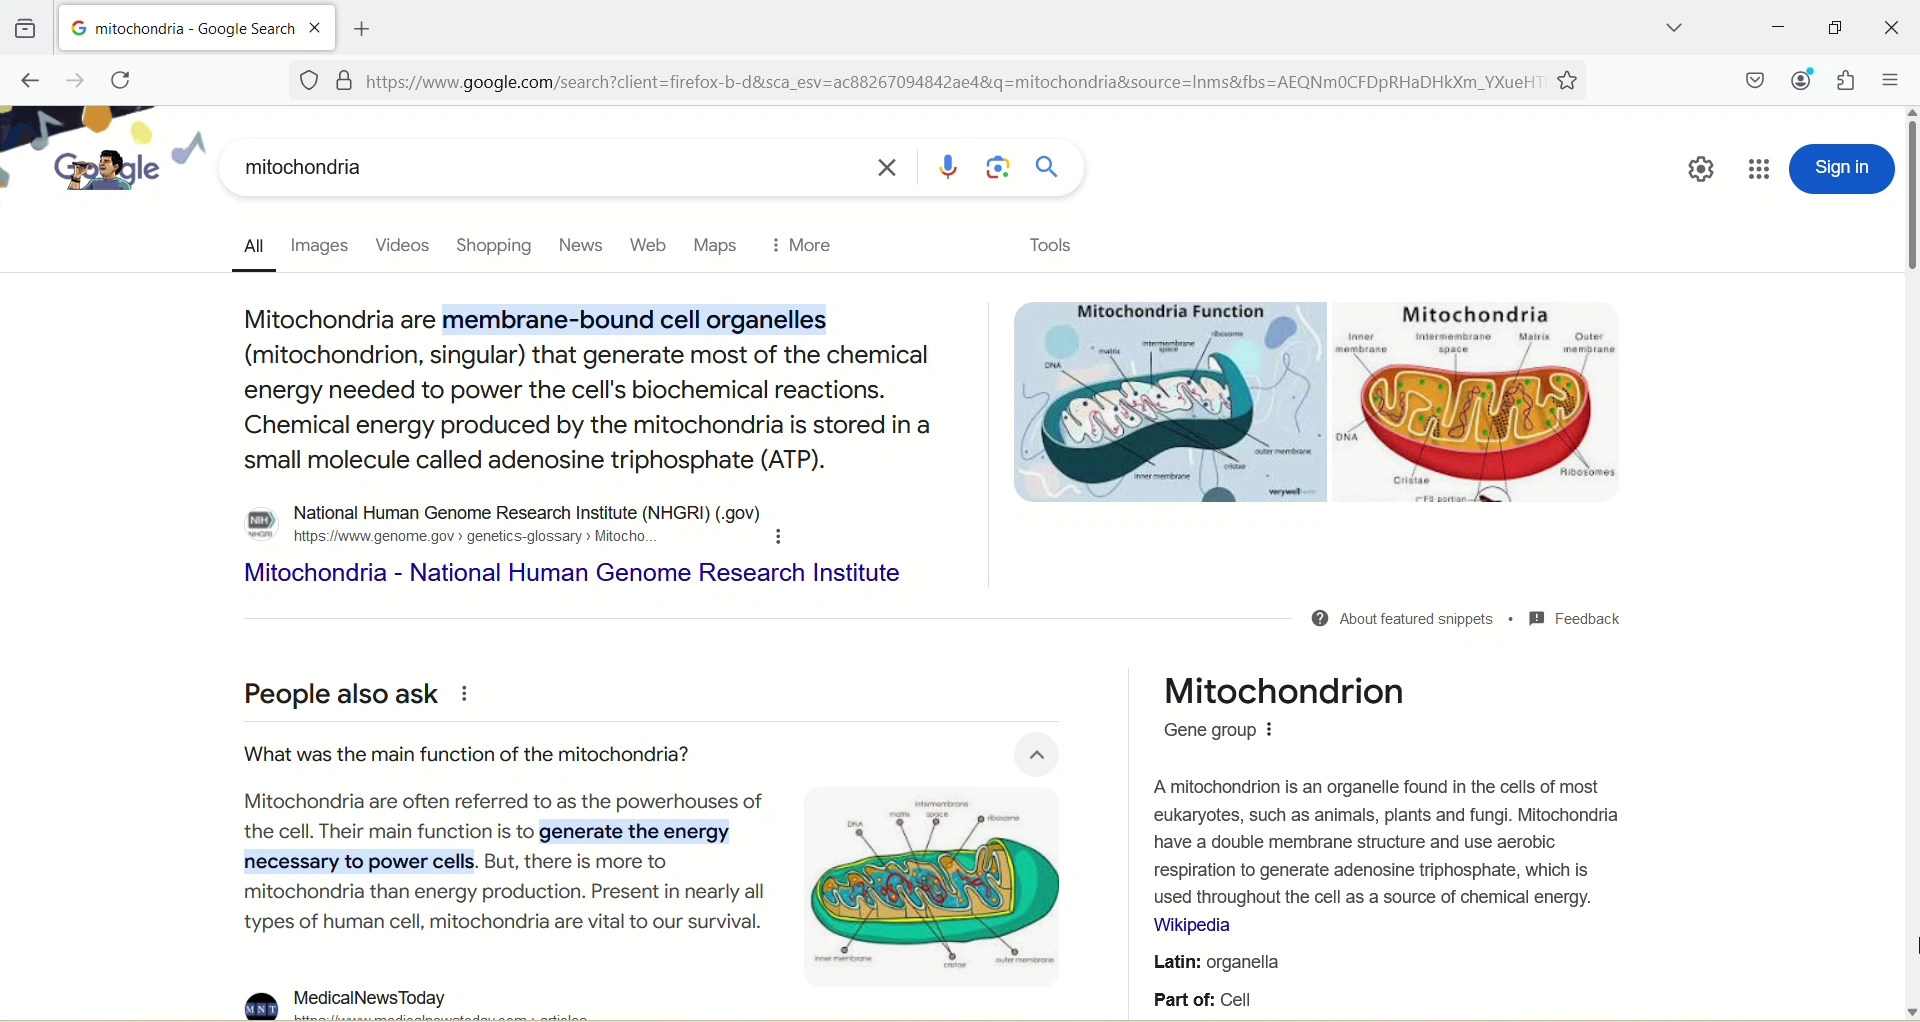 Image resolution: width=1920 pixels, height=1022 pixels. I want to click on maximize, so click(1832, 28).